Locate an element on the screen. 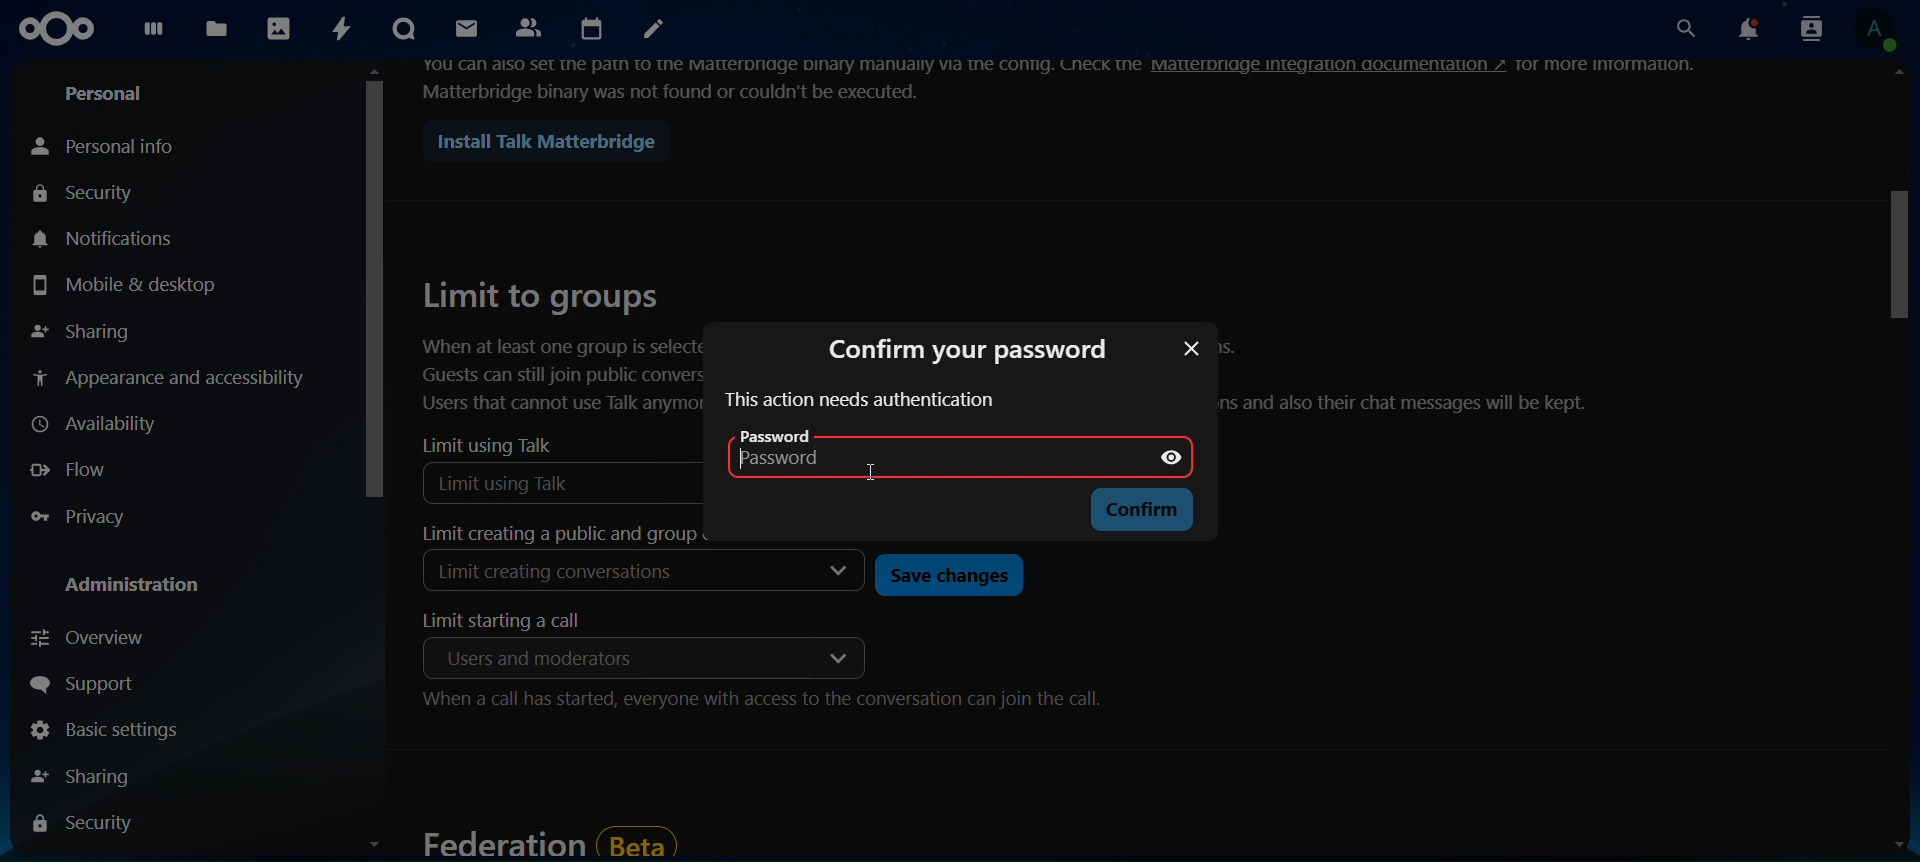 The width and height of the screenshot is (1920, 862). mobile & desktop is located at coordinates (125, 286).